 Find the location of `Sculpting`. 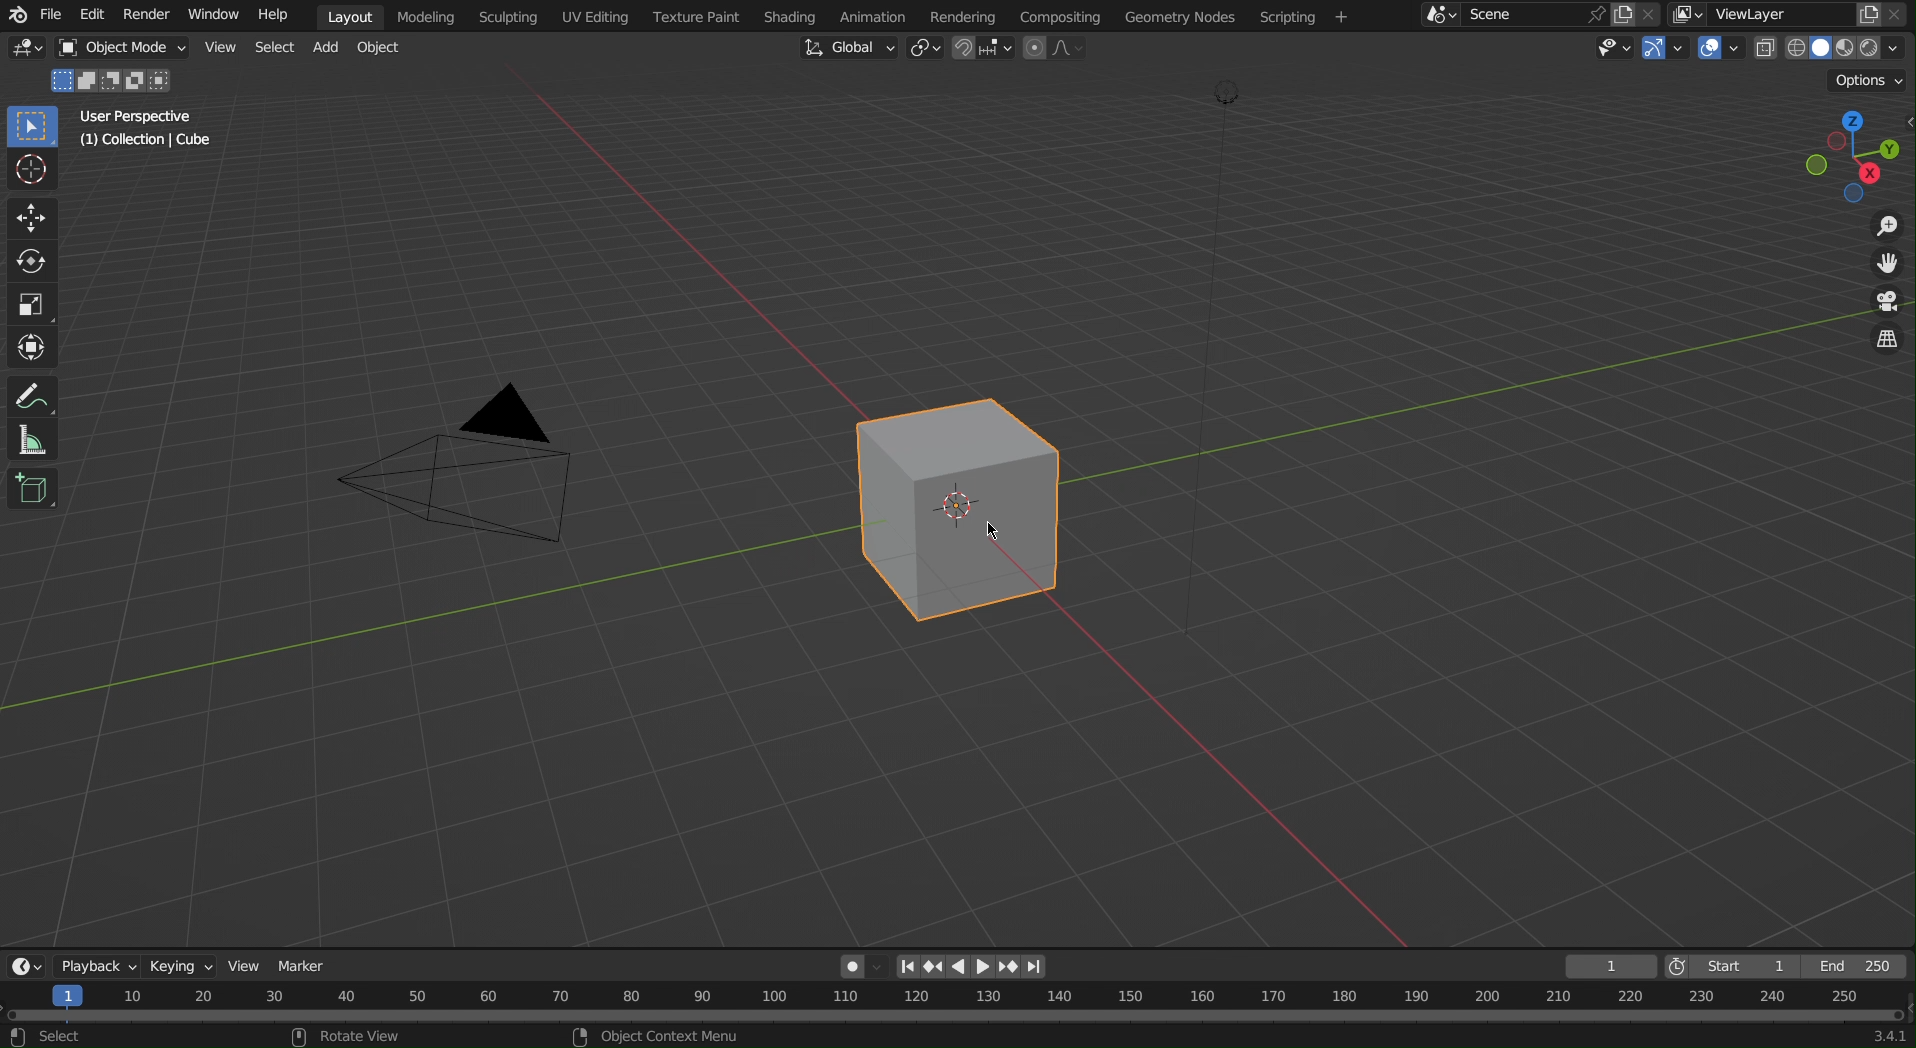

Sculpting is located at coordinates (506, 15).